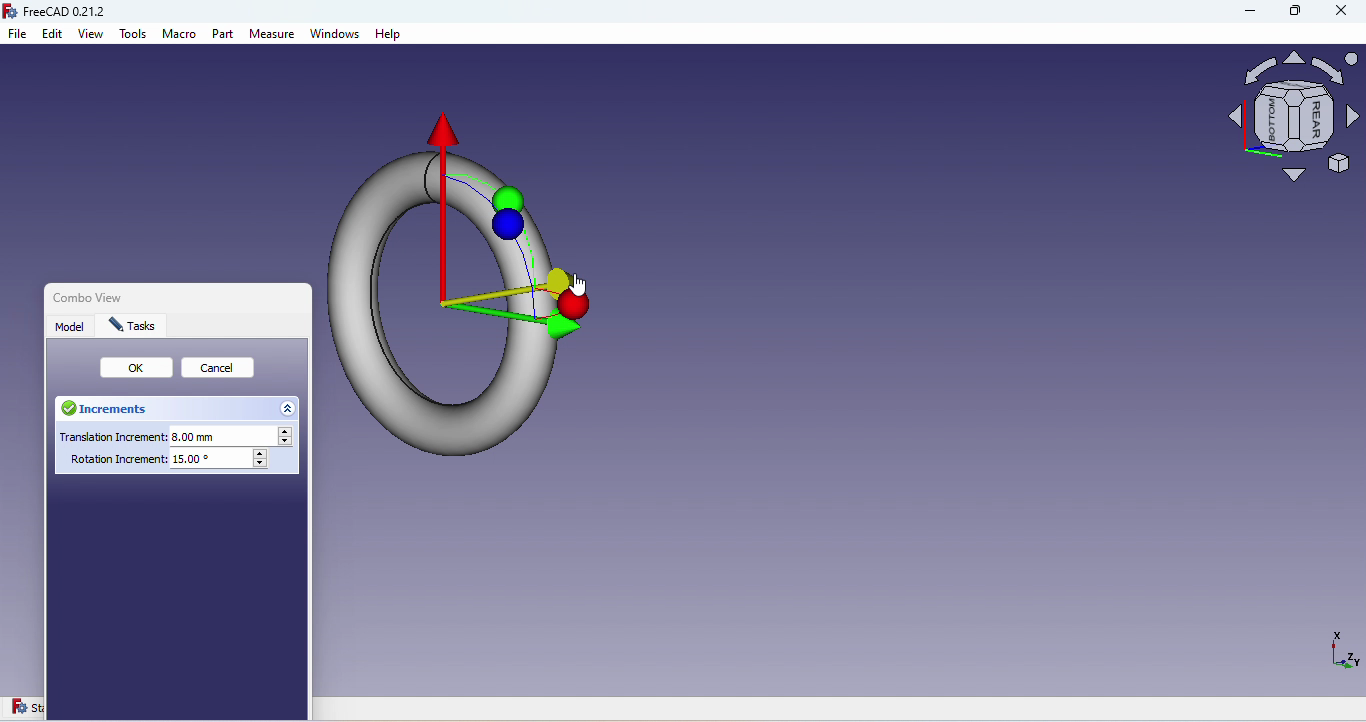  I want to click on Measure, so click(273, 35).